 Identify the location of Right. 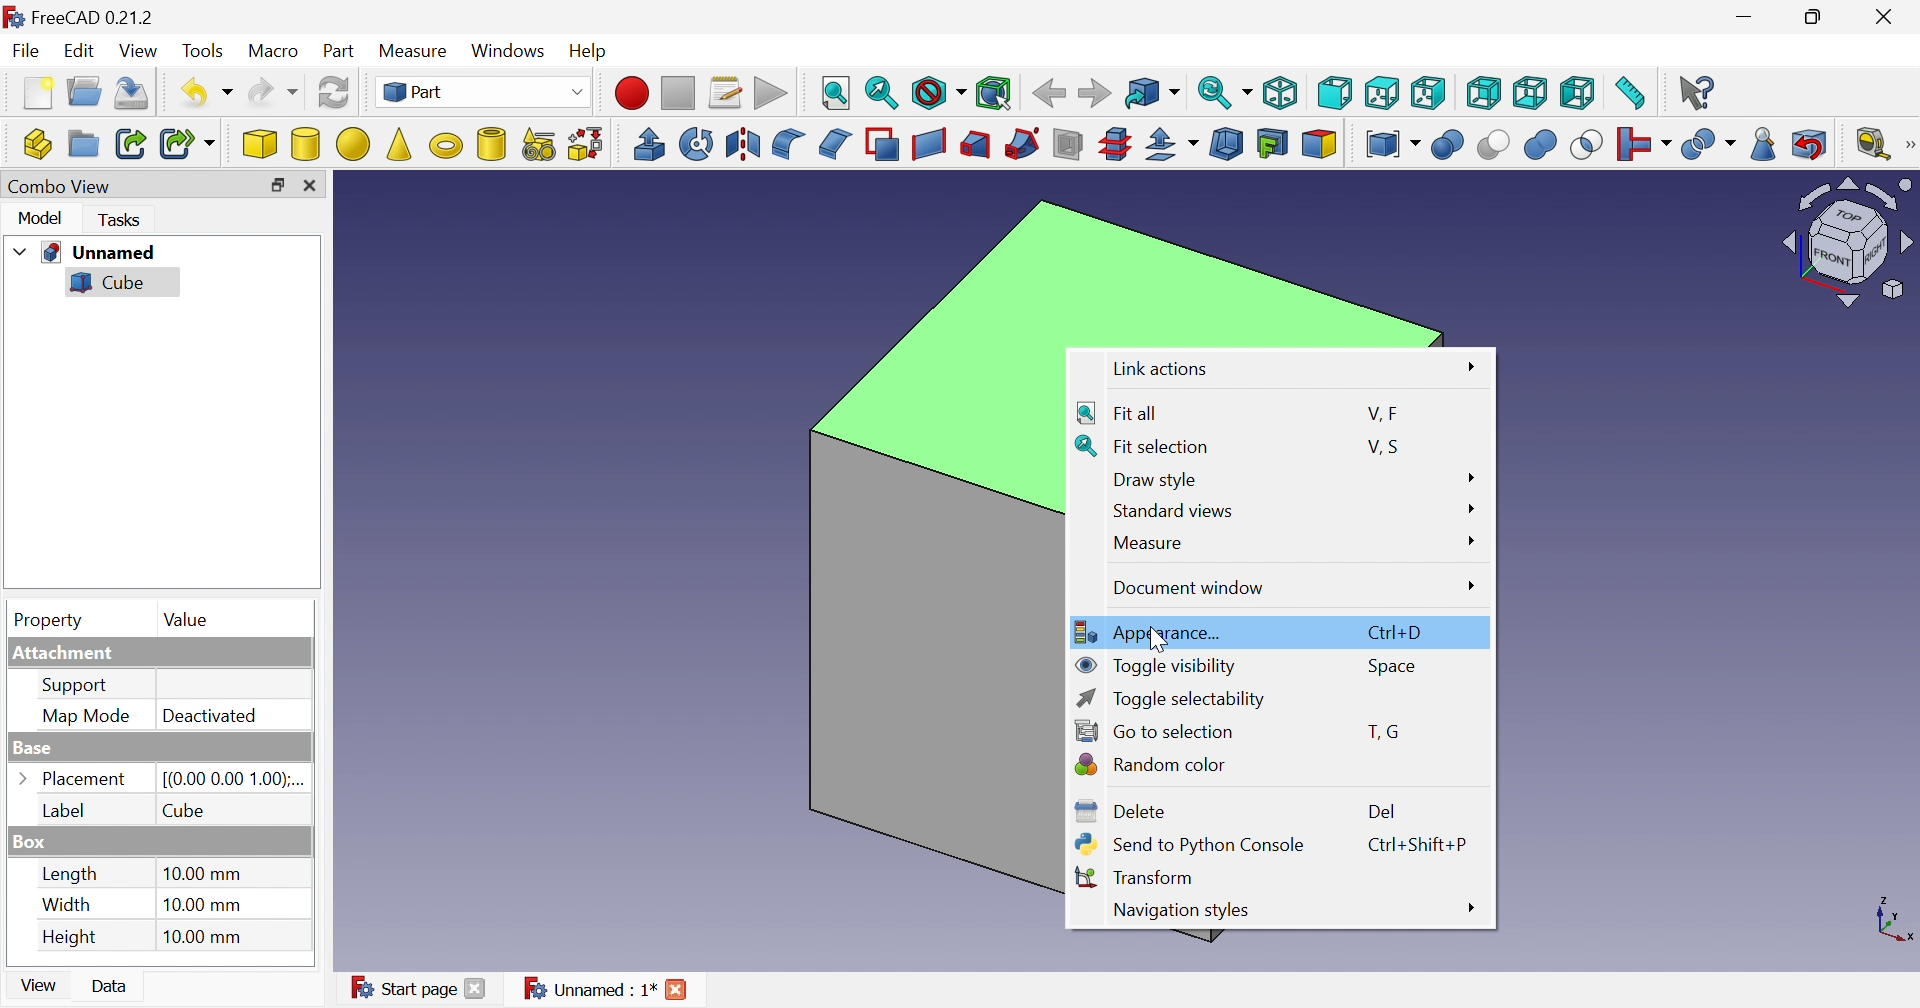
(1428, 92).